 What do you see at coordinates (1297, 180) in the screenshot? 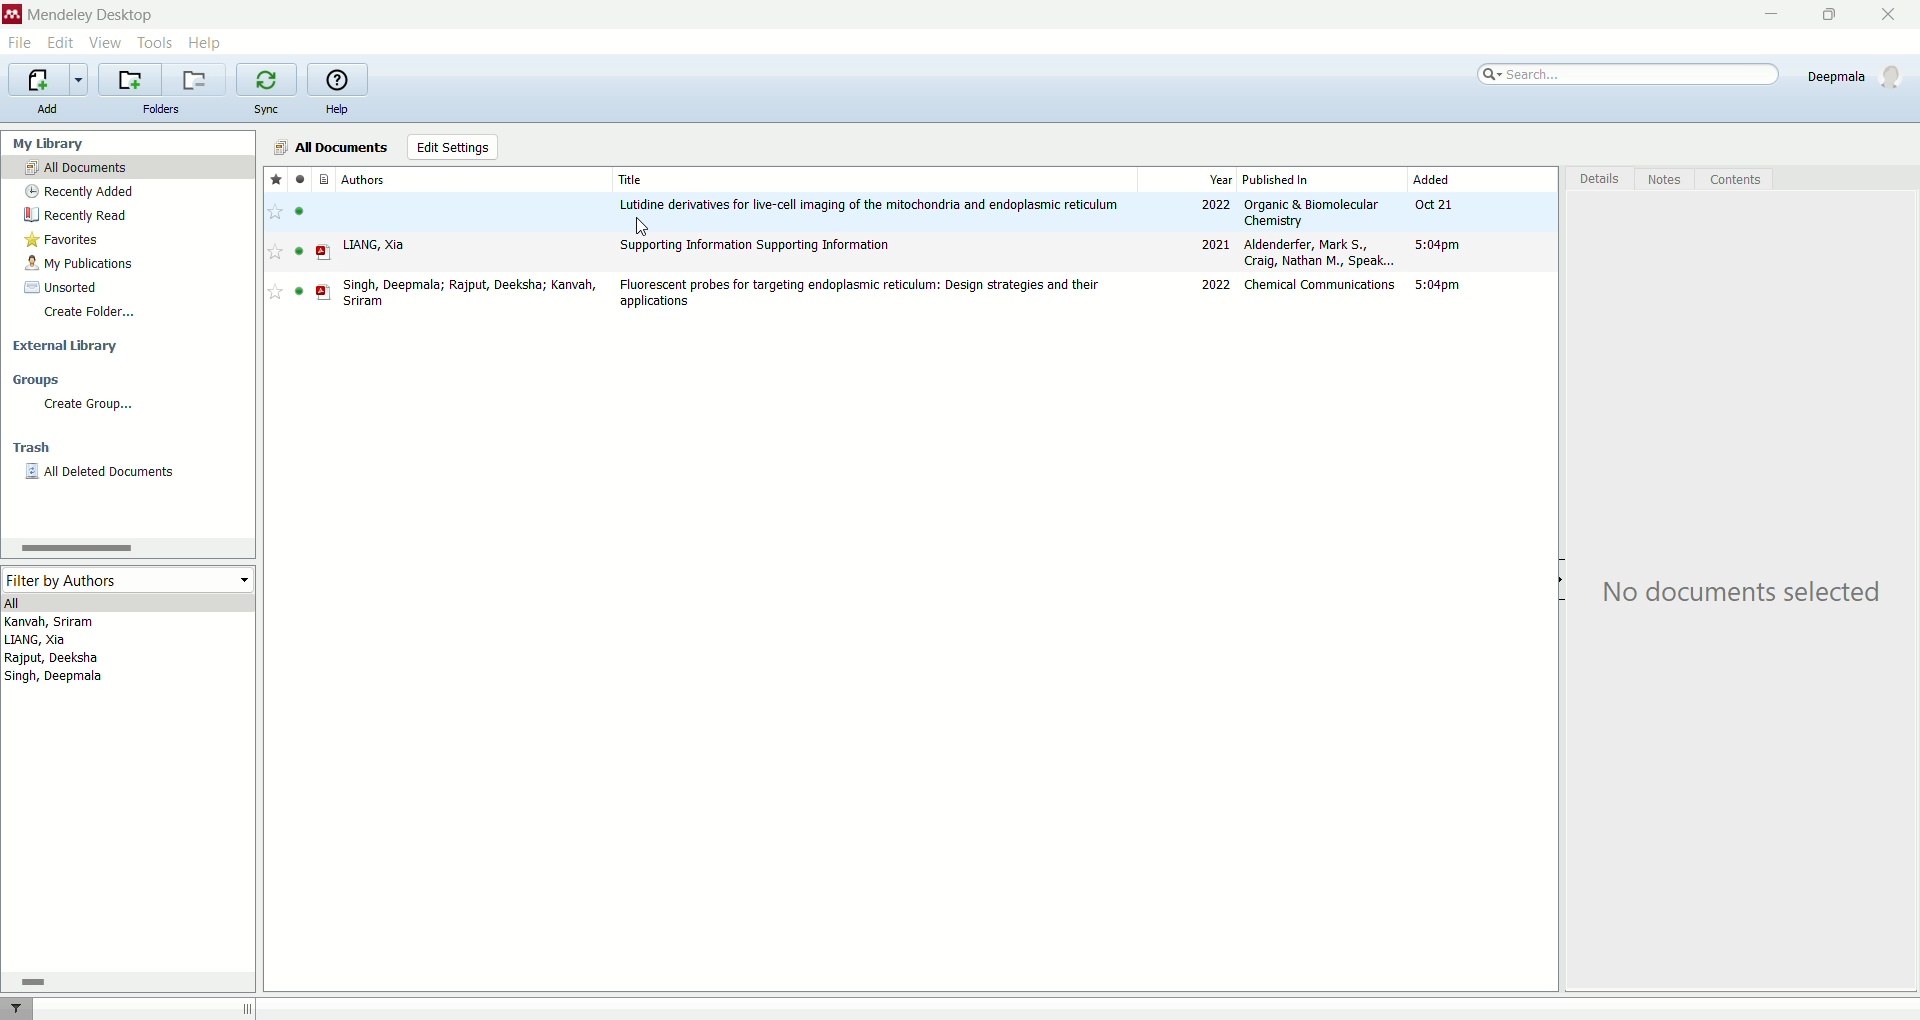
I see `published in` at bounding box center [1297, 180].